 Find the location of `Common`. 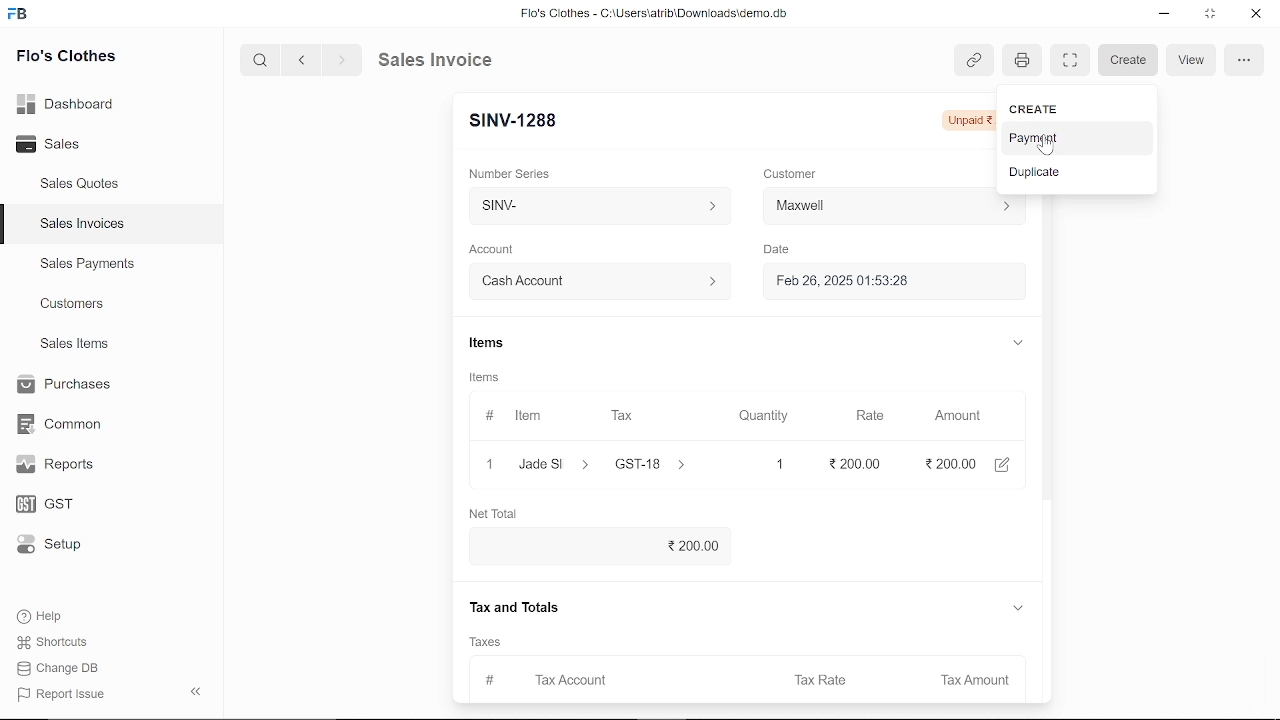

Common is located at coordinates (62, 424).